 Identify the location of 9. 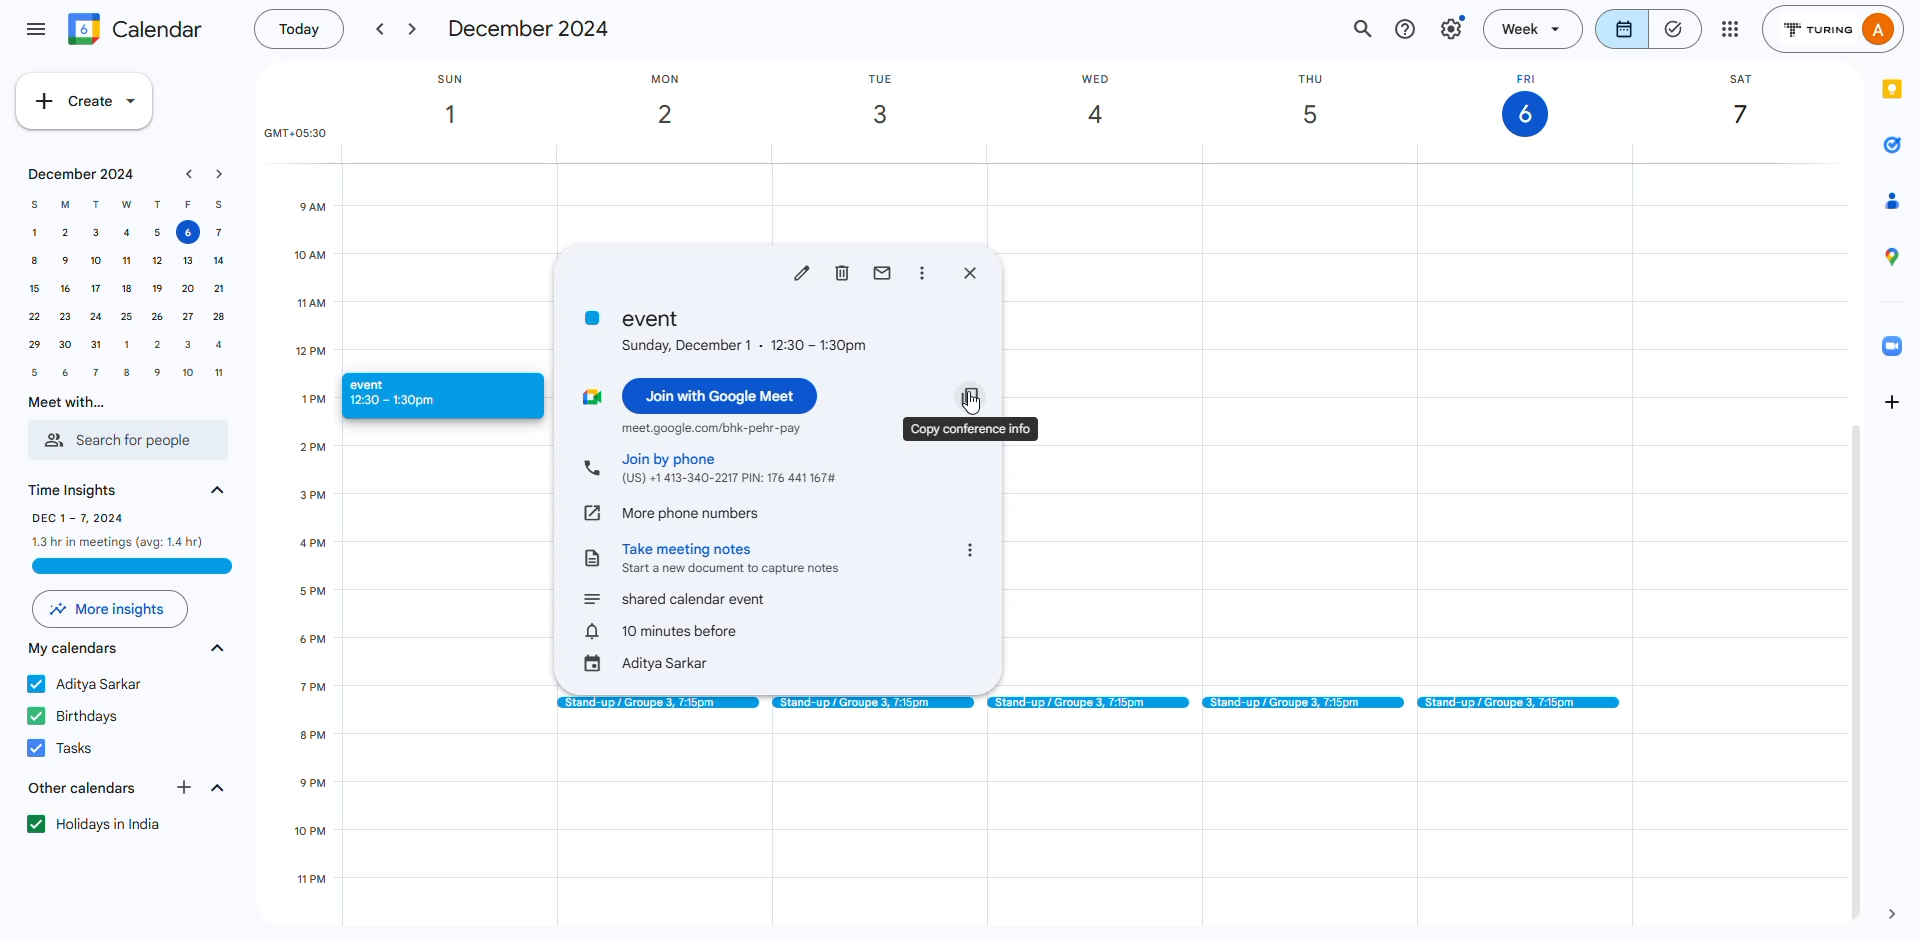
(65, 263).